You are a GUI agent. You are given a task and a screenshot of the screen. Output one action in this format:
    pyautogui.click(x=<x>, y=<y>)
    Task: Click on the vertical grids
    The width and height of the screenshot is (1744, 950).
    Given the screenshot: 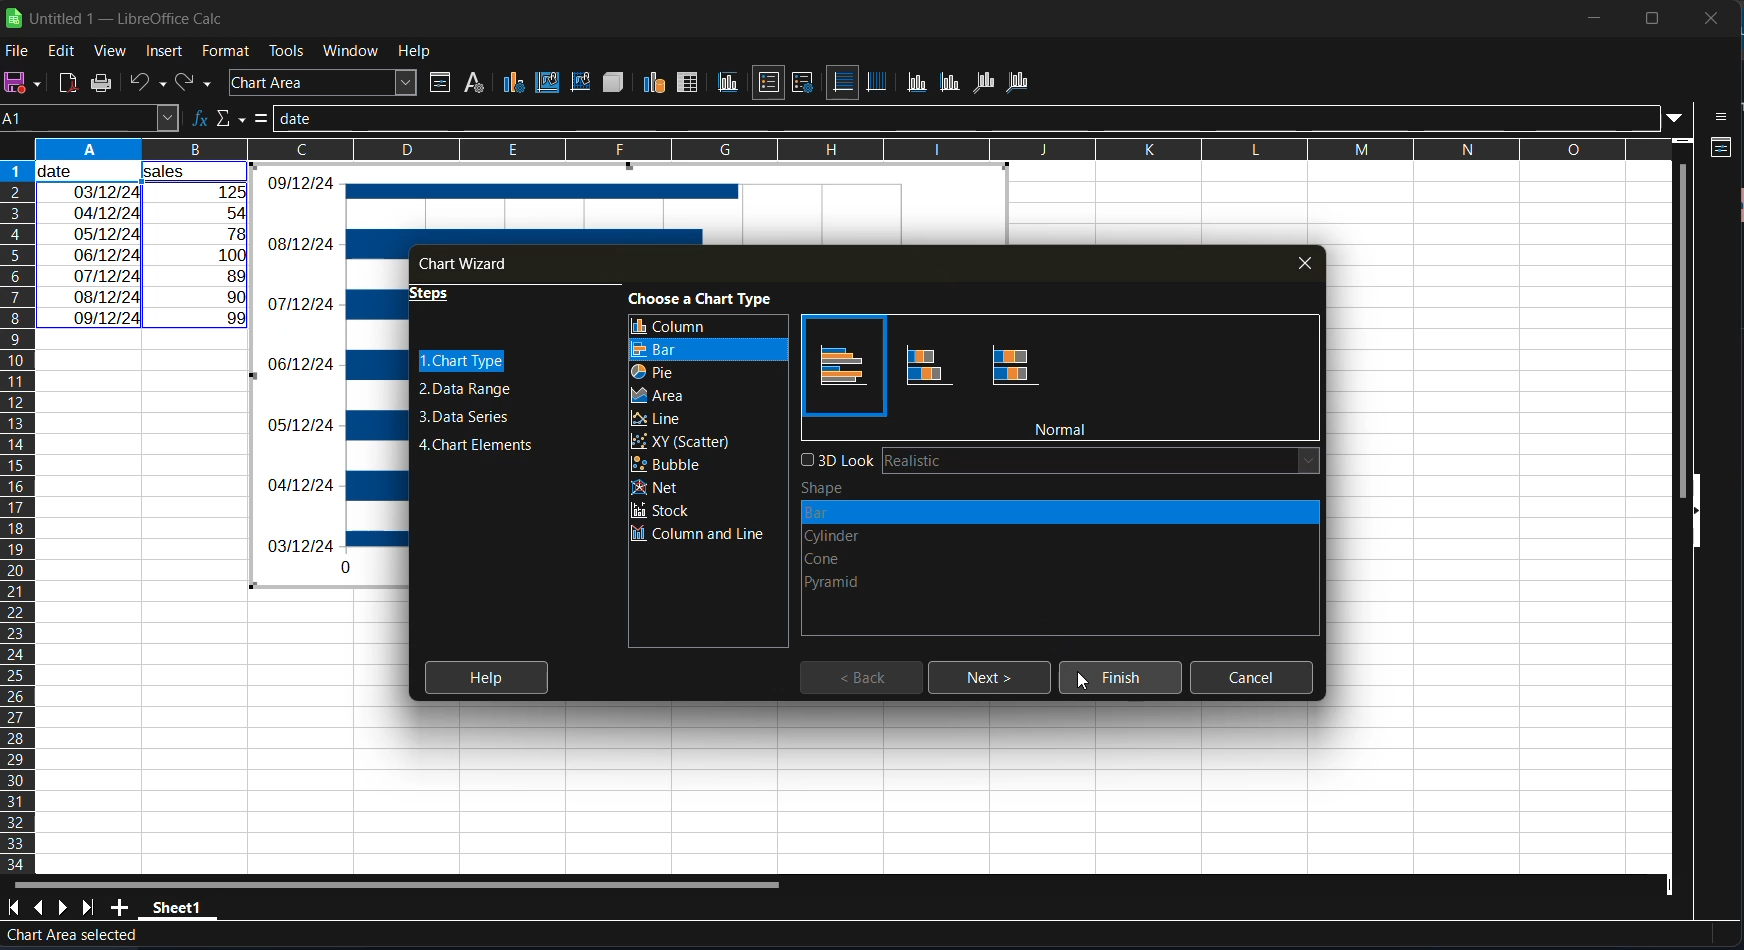 What is the action you would take?
    pyautogui.click(x=878, y=82)
    